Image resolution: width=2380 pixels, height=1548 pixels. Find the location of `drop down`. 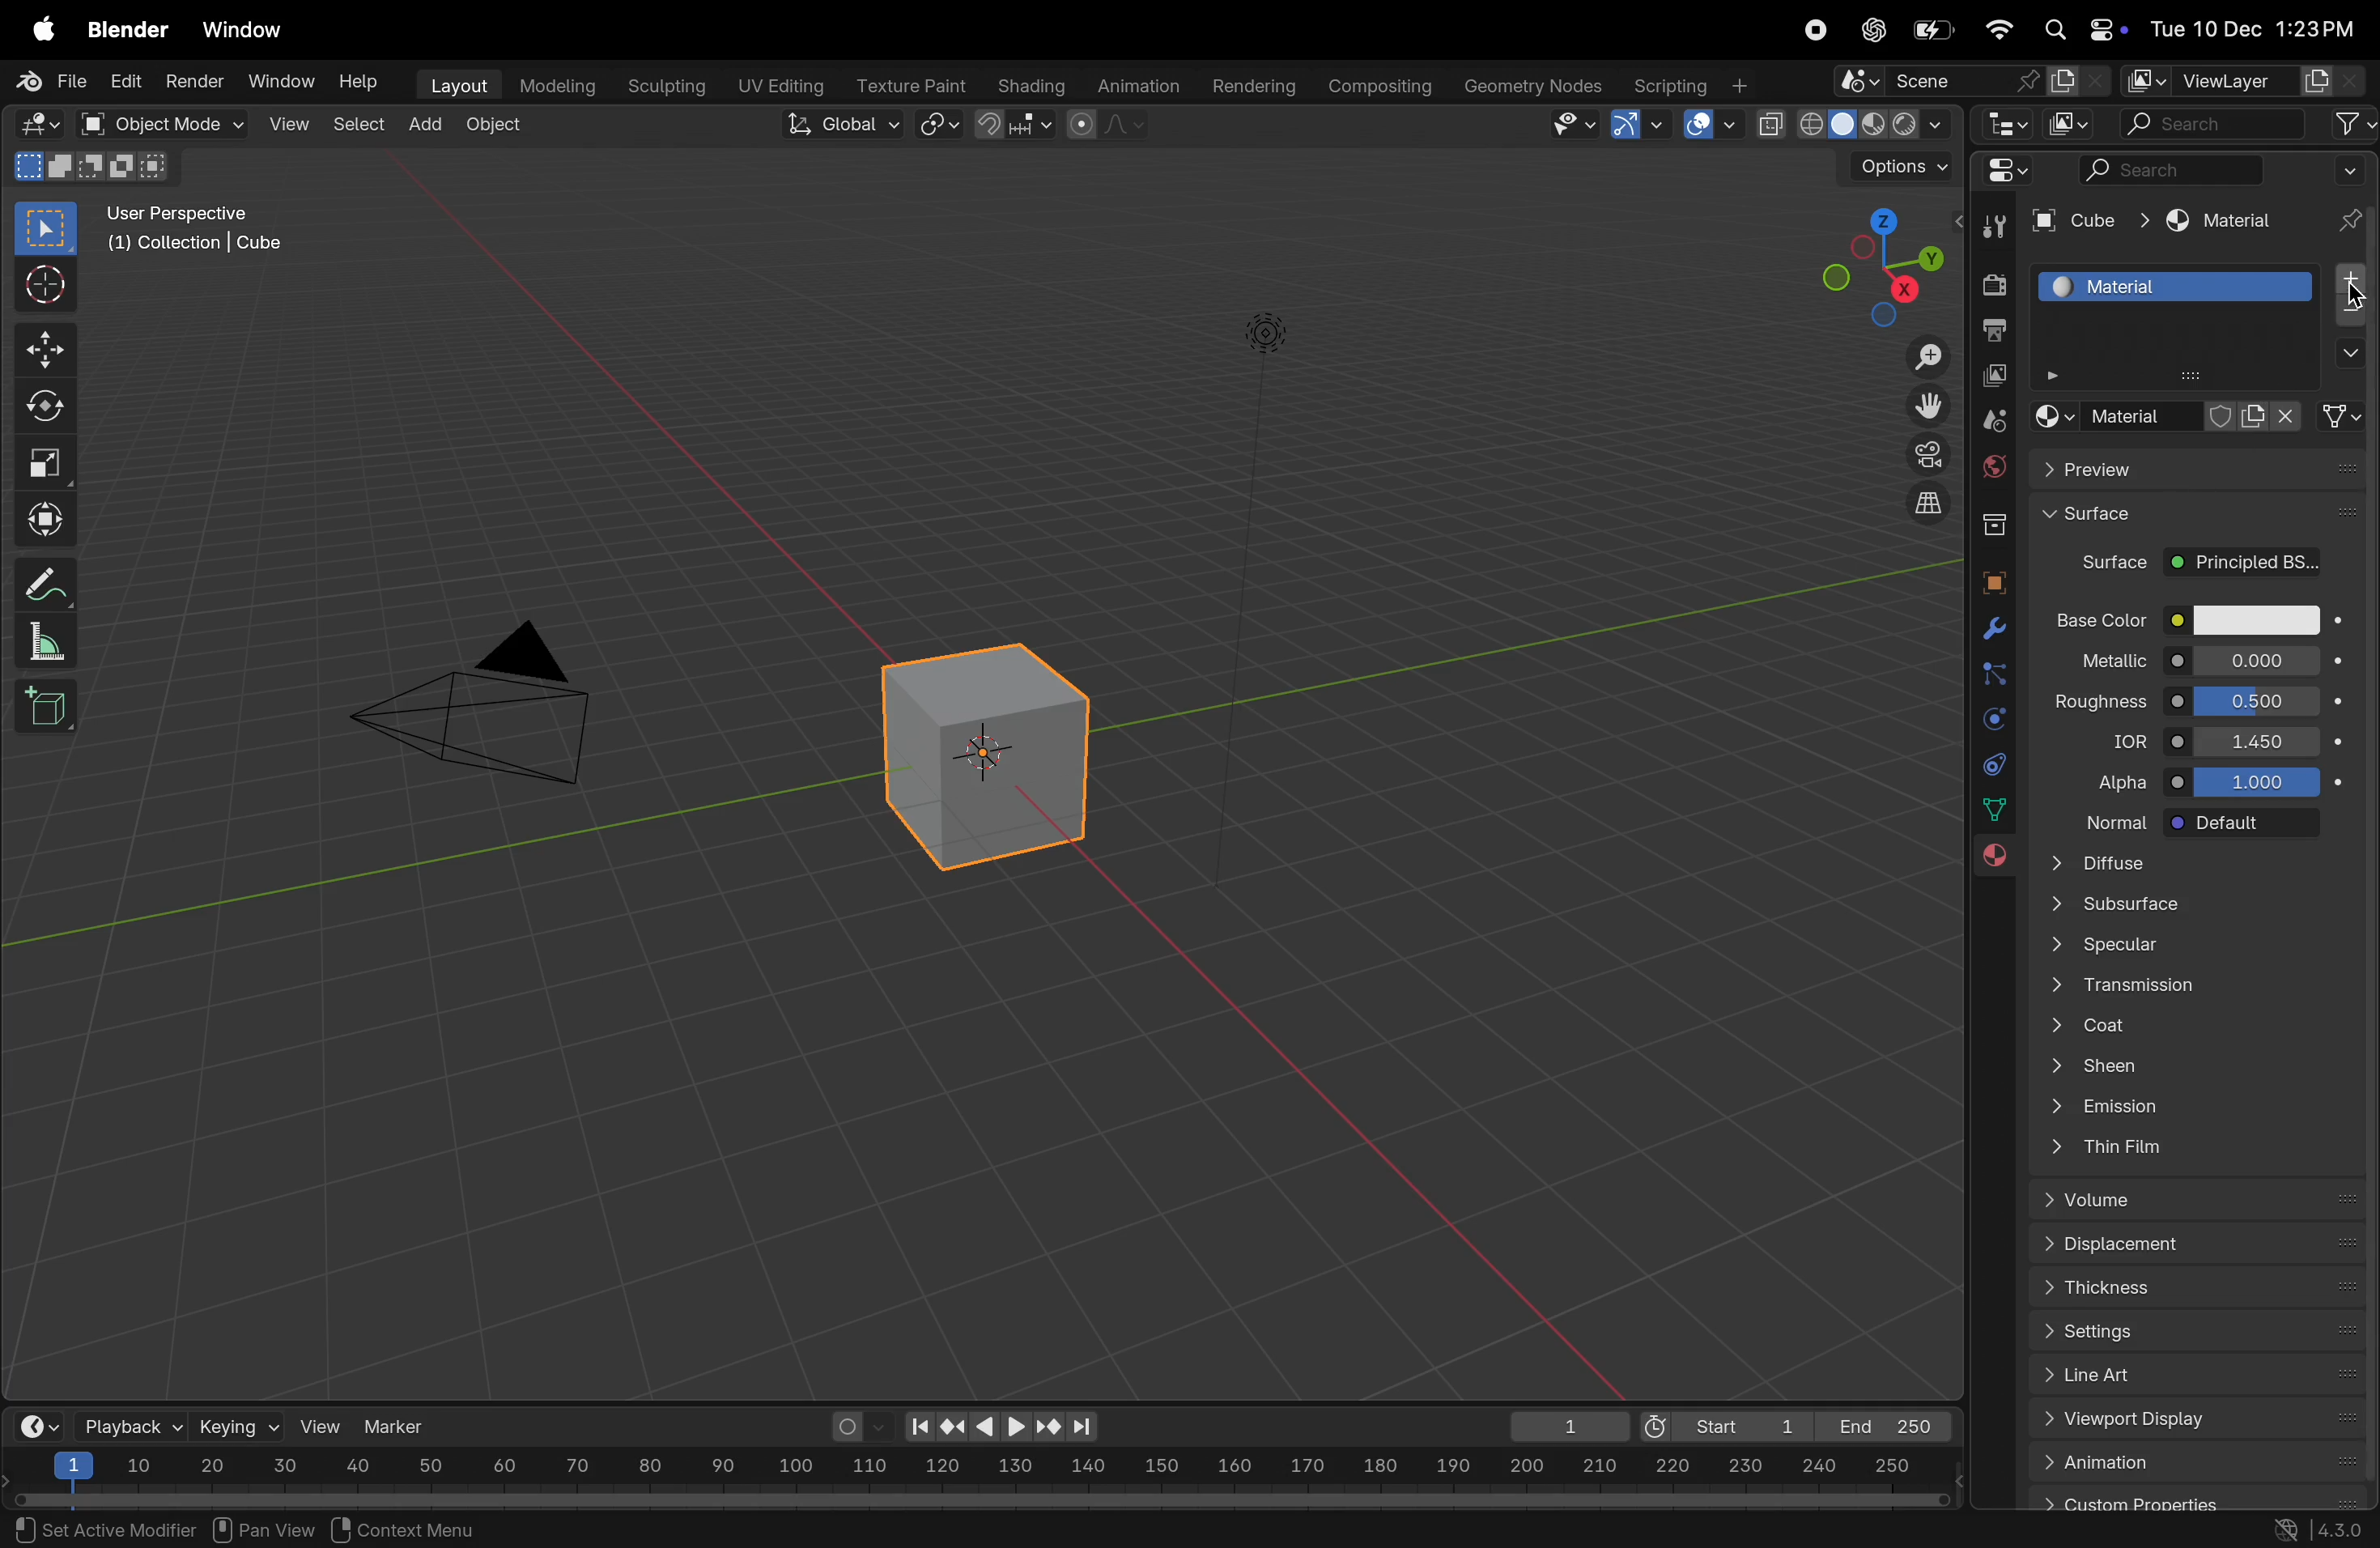

drop down is located at coordinates (2346, 356).